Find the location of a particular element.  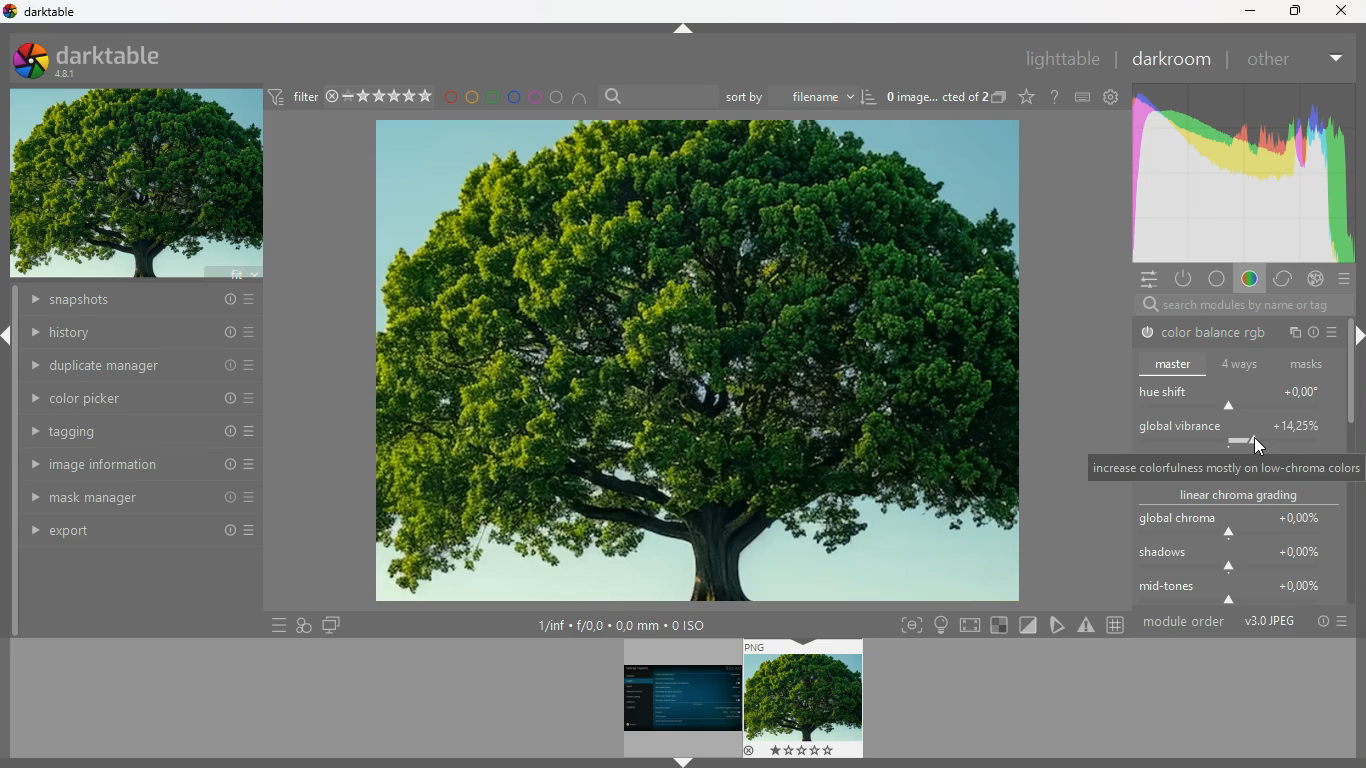

yellow is located at coordinates (473, 97).